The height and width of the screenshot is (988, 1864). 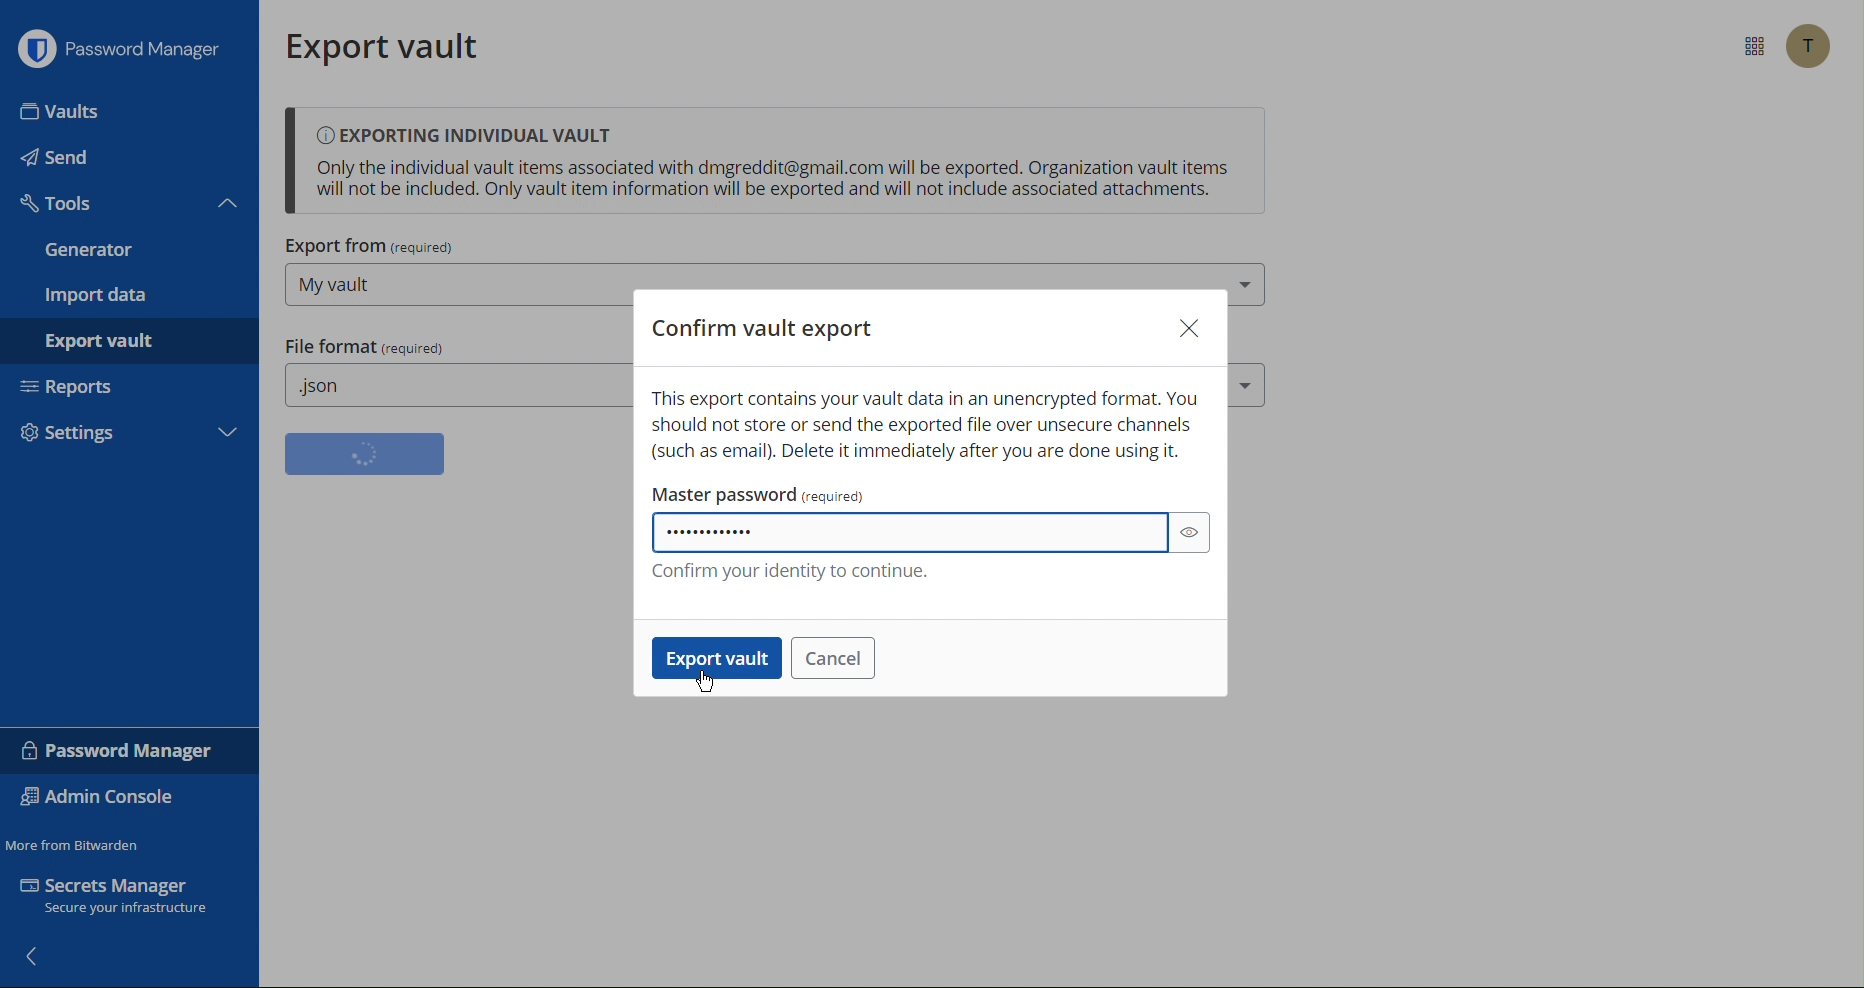 I want to click on Password Manager, so click(x=115, y=750).